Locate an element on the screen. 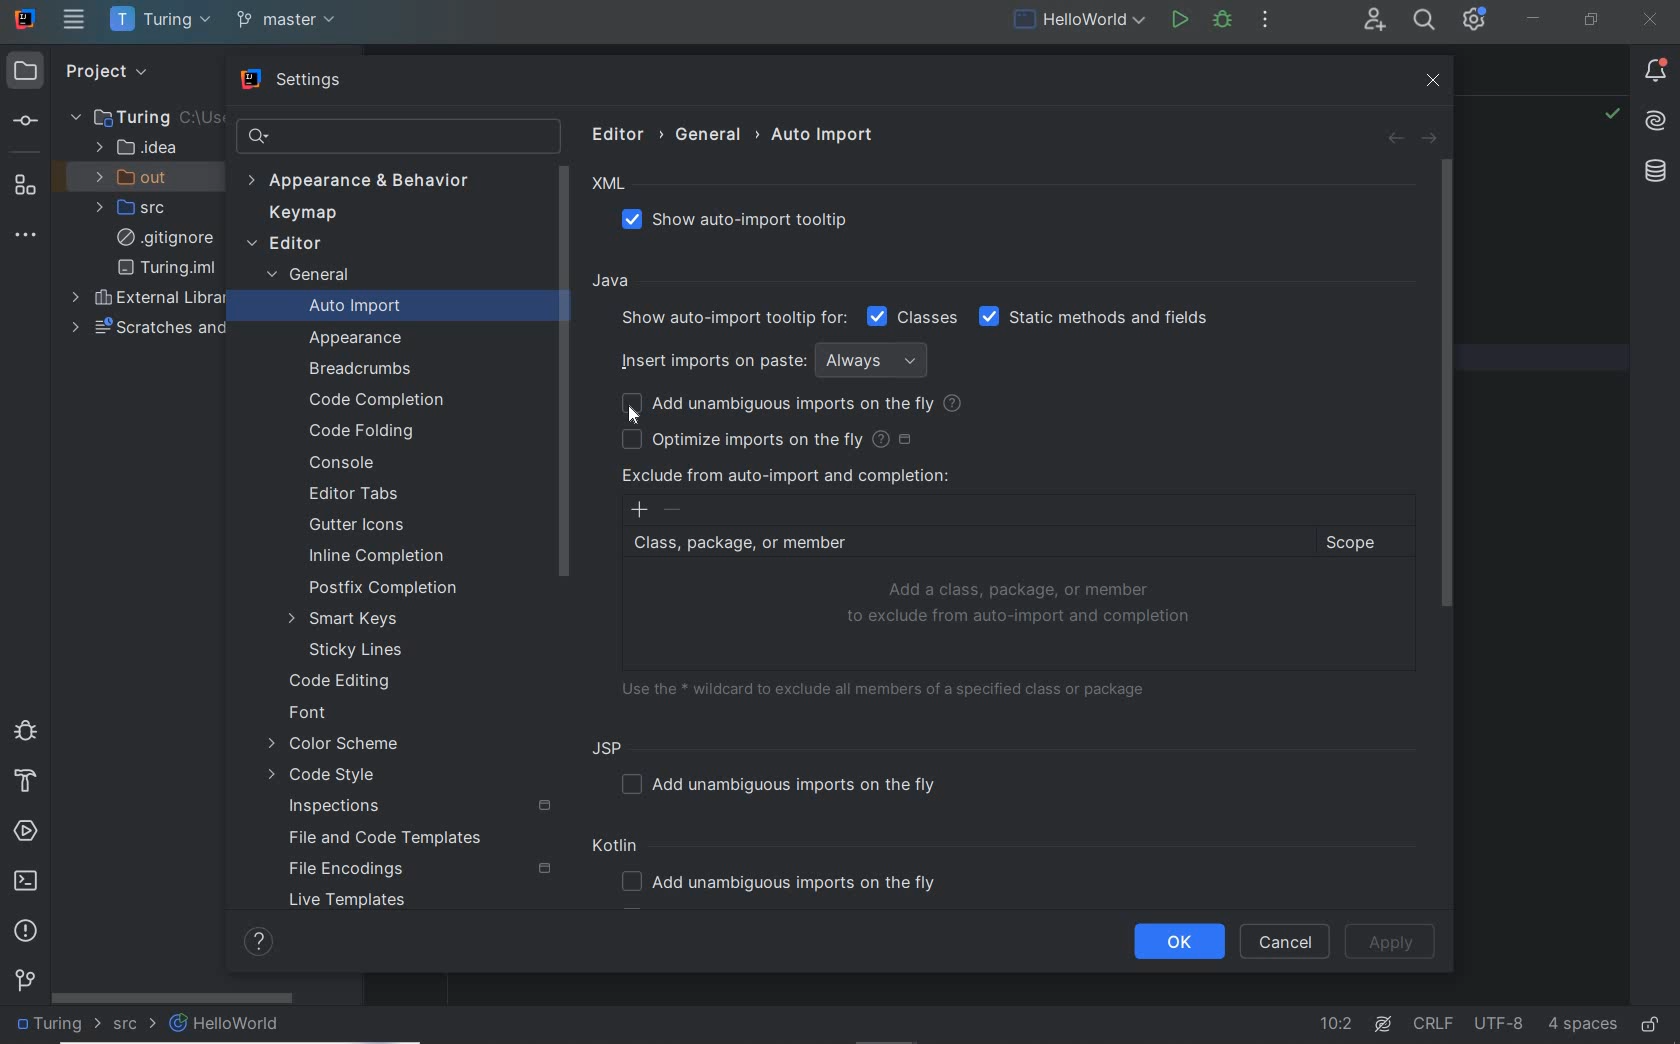 This screenshot has height=1044, width=1680. APPEARANCE is located at coordinates (357, 339).